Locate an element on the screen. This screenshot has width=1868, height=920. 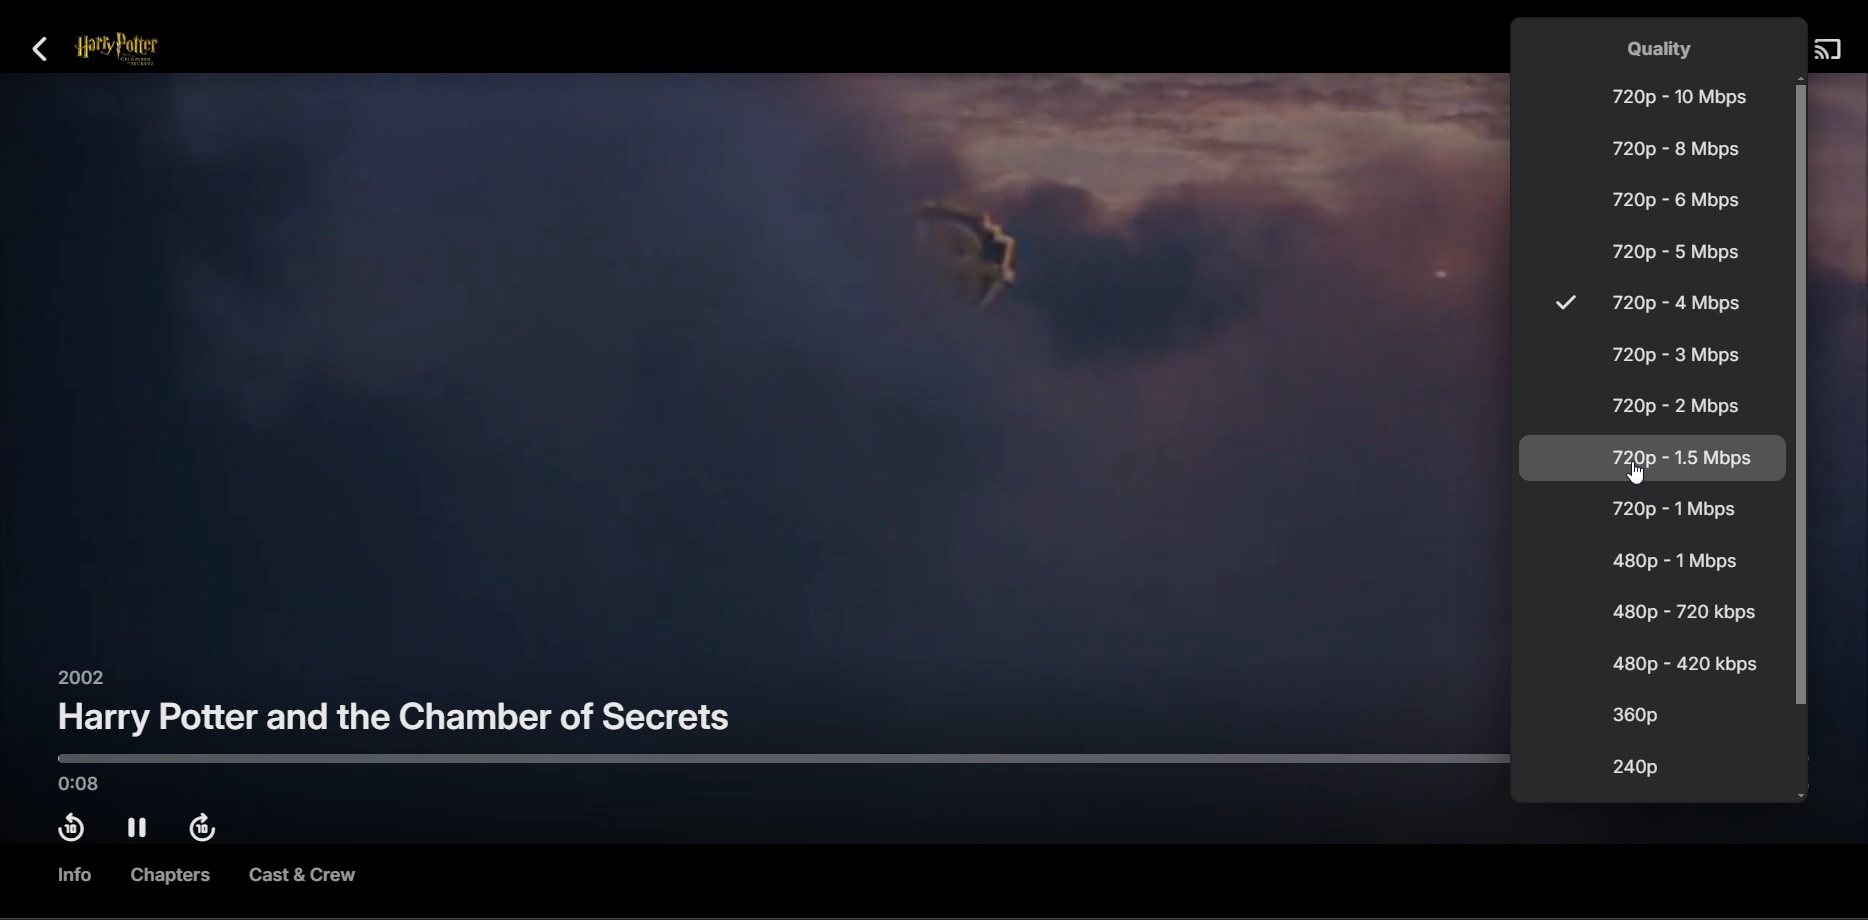
Elapsed Time is located at coordinates (90, 783).